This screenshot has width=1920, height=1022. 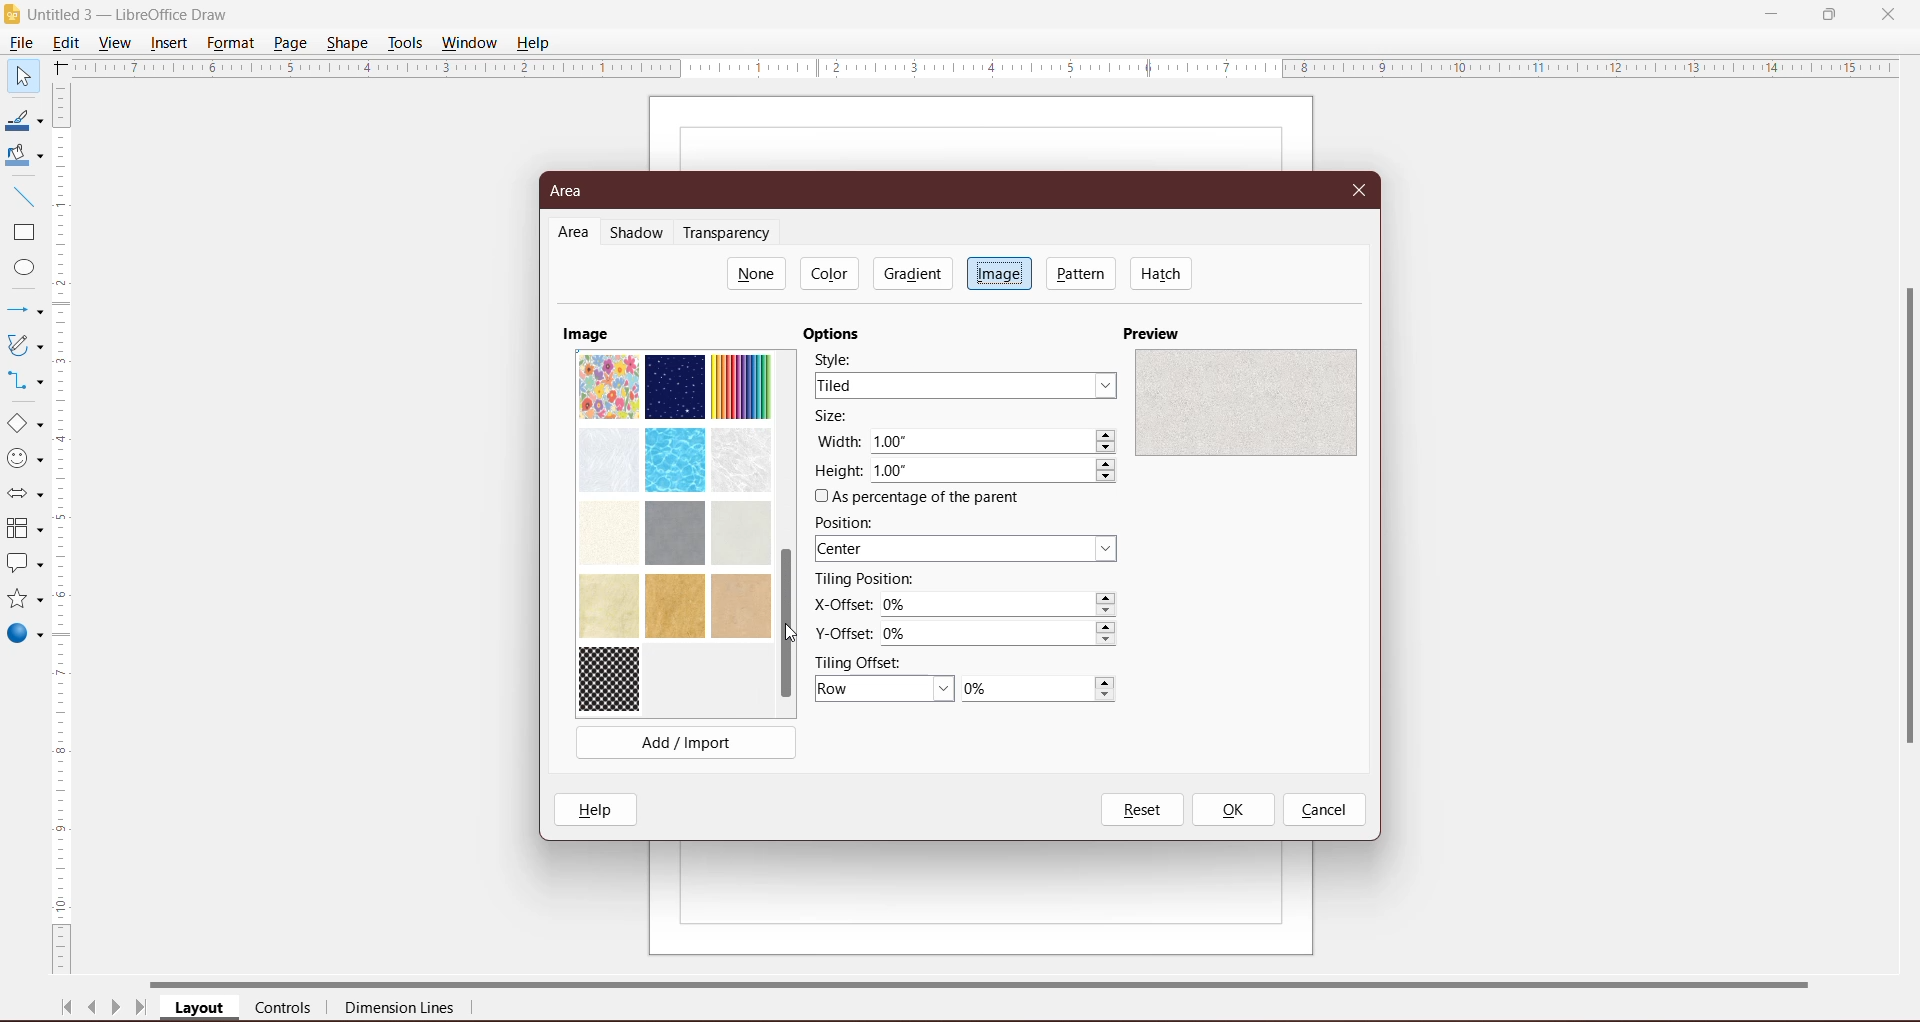 I want to click on Minimize, so click(x=1773, y=12).